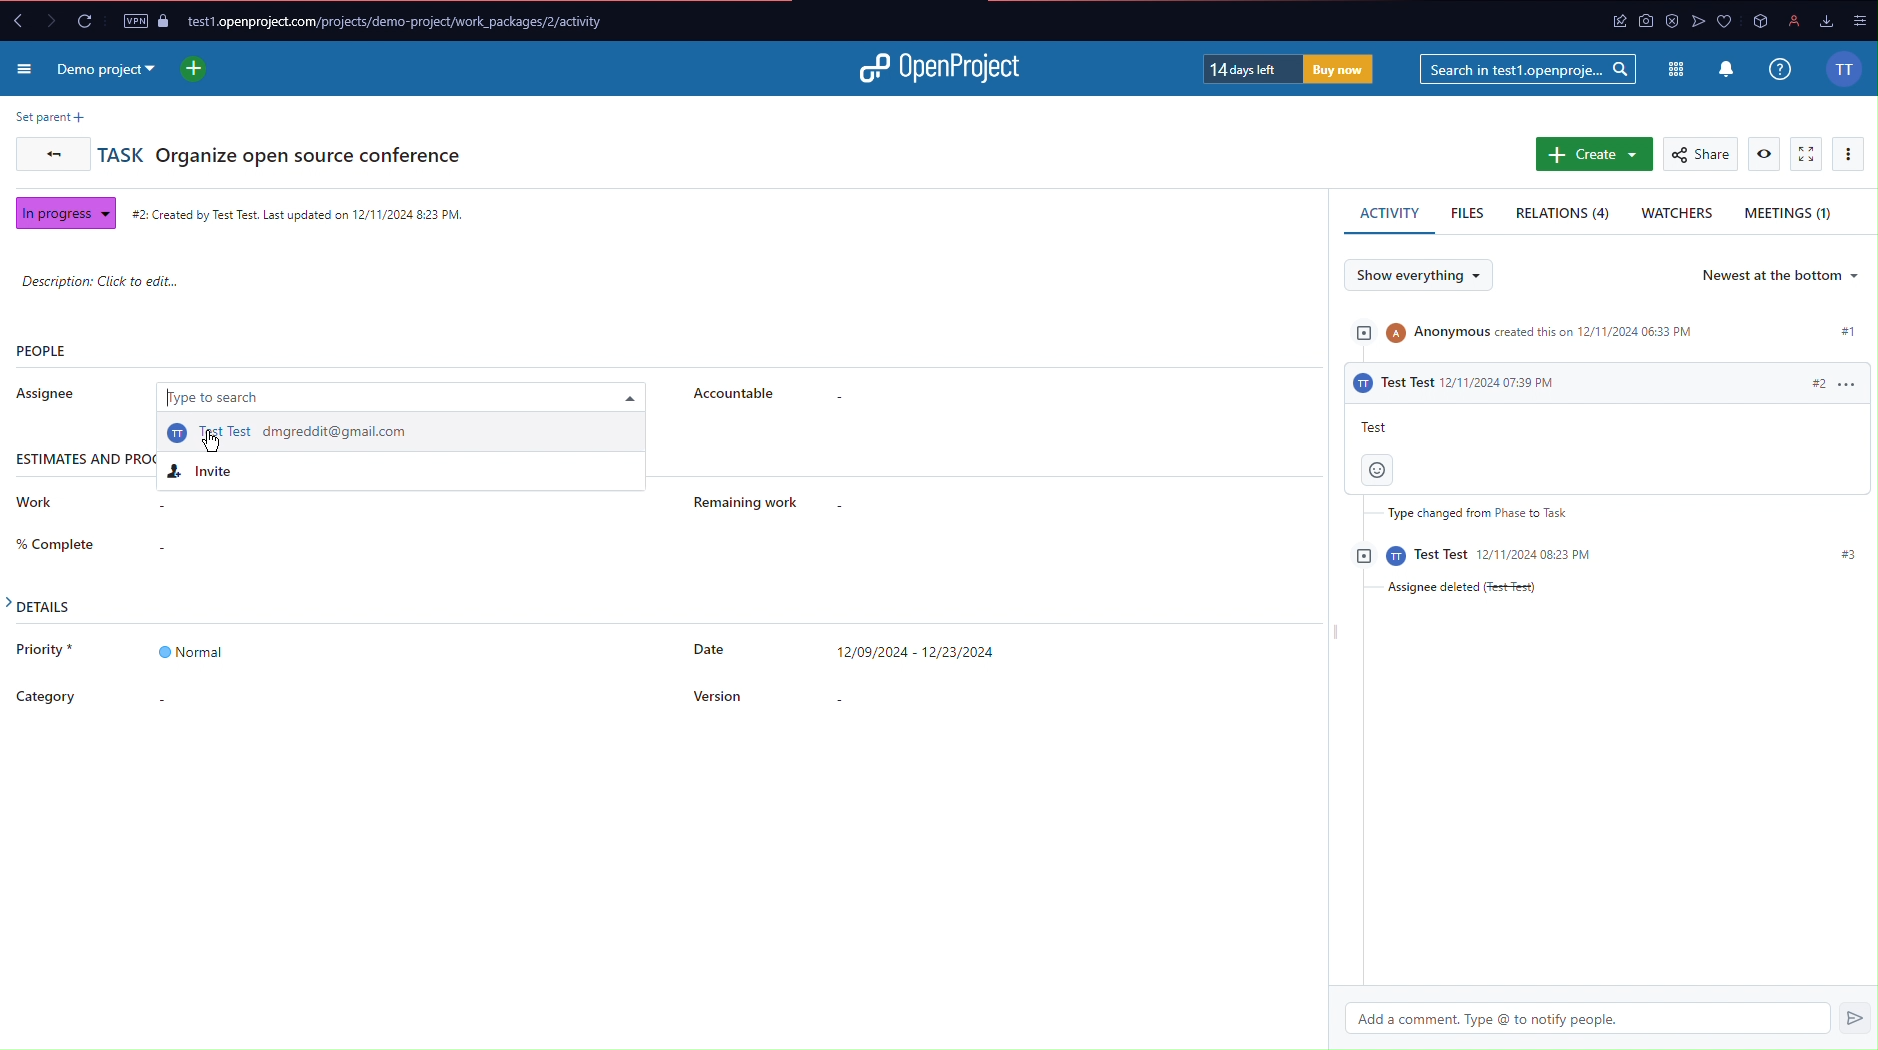 Image resolution: width=1878 pixels, height=1050 pixels. What do you see at coordinates (1797, 216) in the screenshot?
I see `Meetings` at bounding box center [1797, 216].